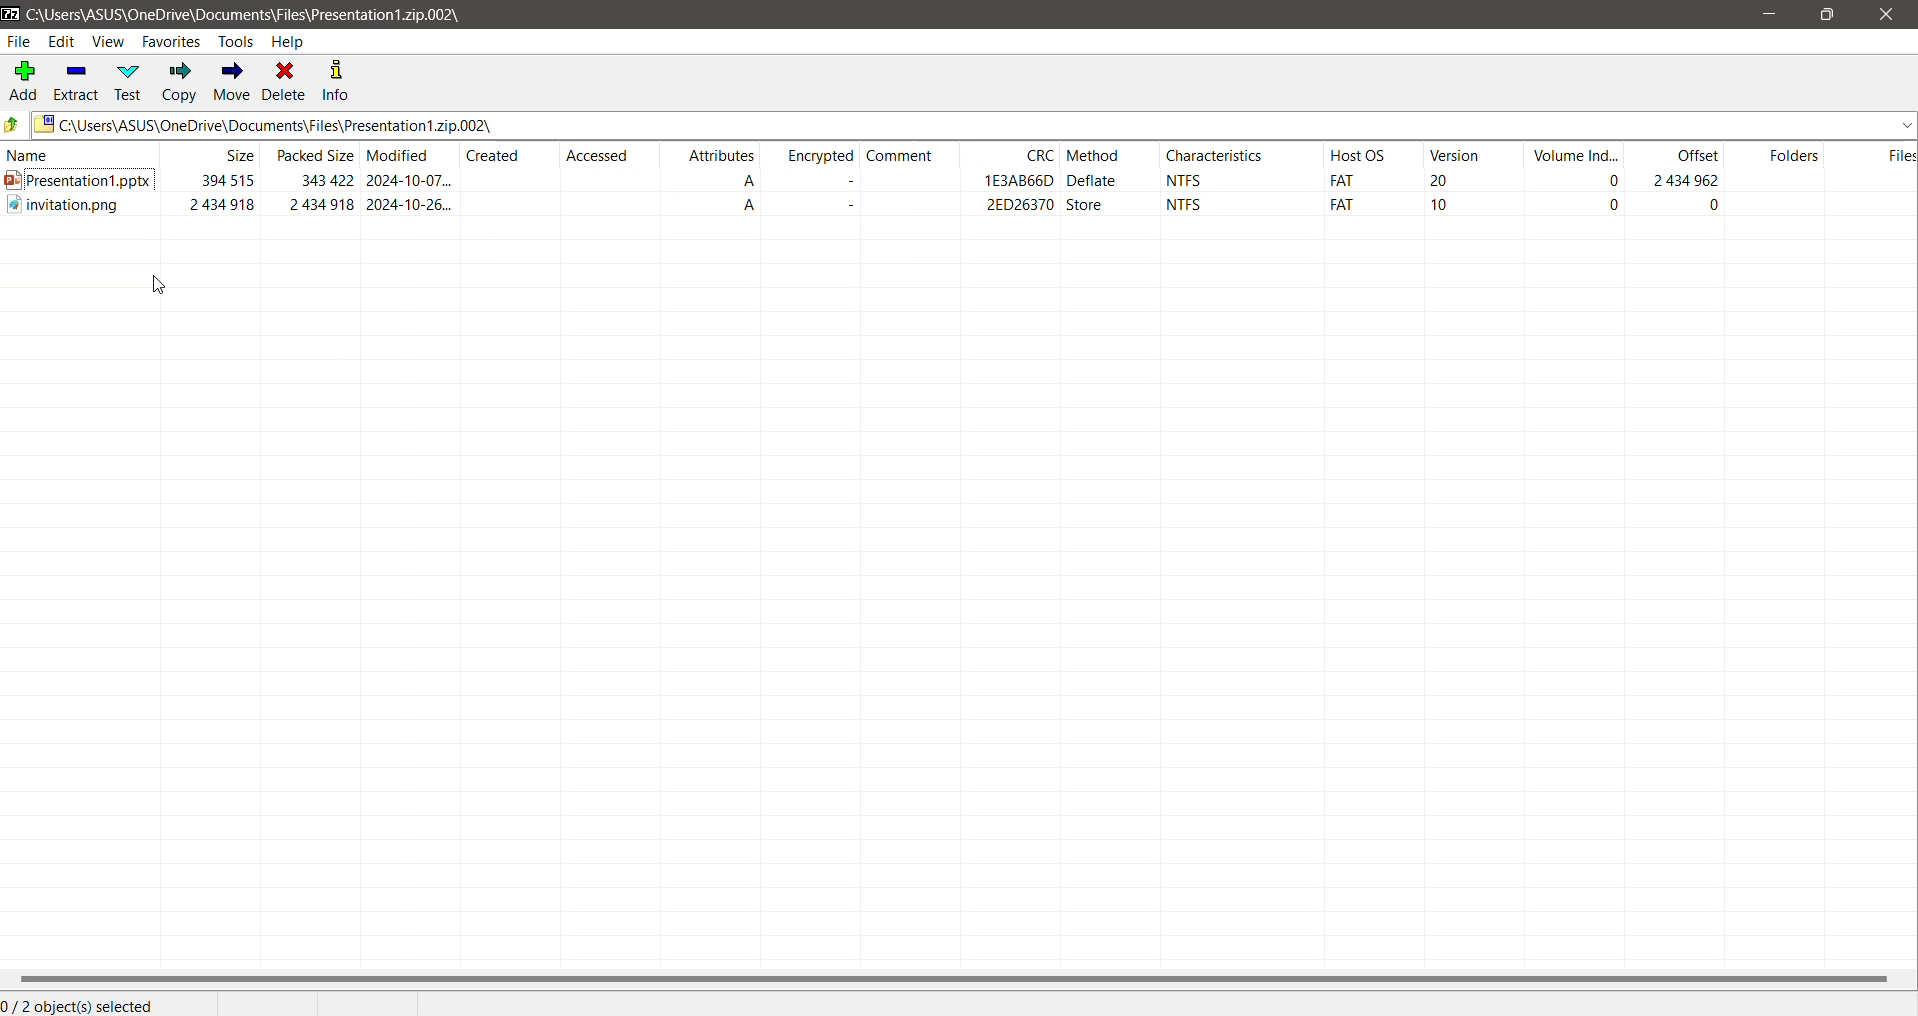 This screenshot has height=1016, width=1918. Describe the element at coordinates (1611, 179) in the screenshot. I see `0` at that location.